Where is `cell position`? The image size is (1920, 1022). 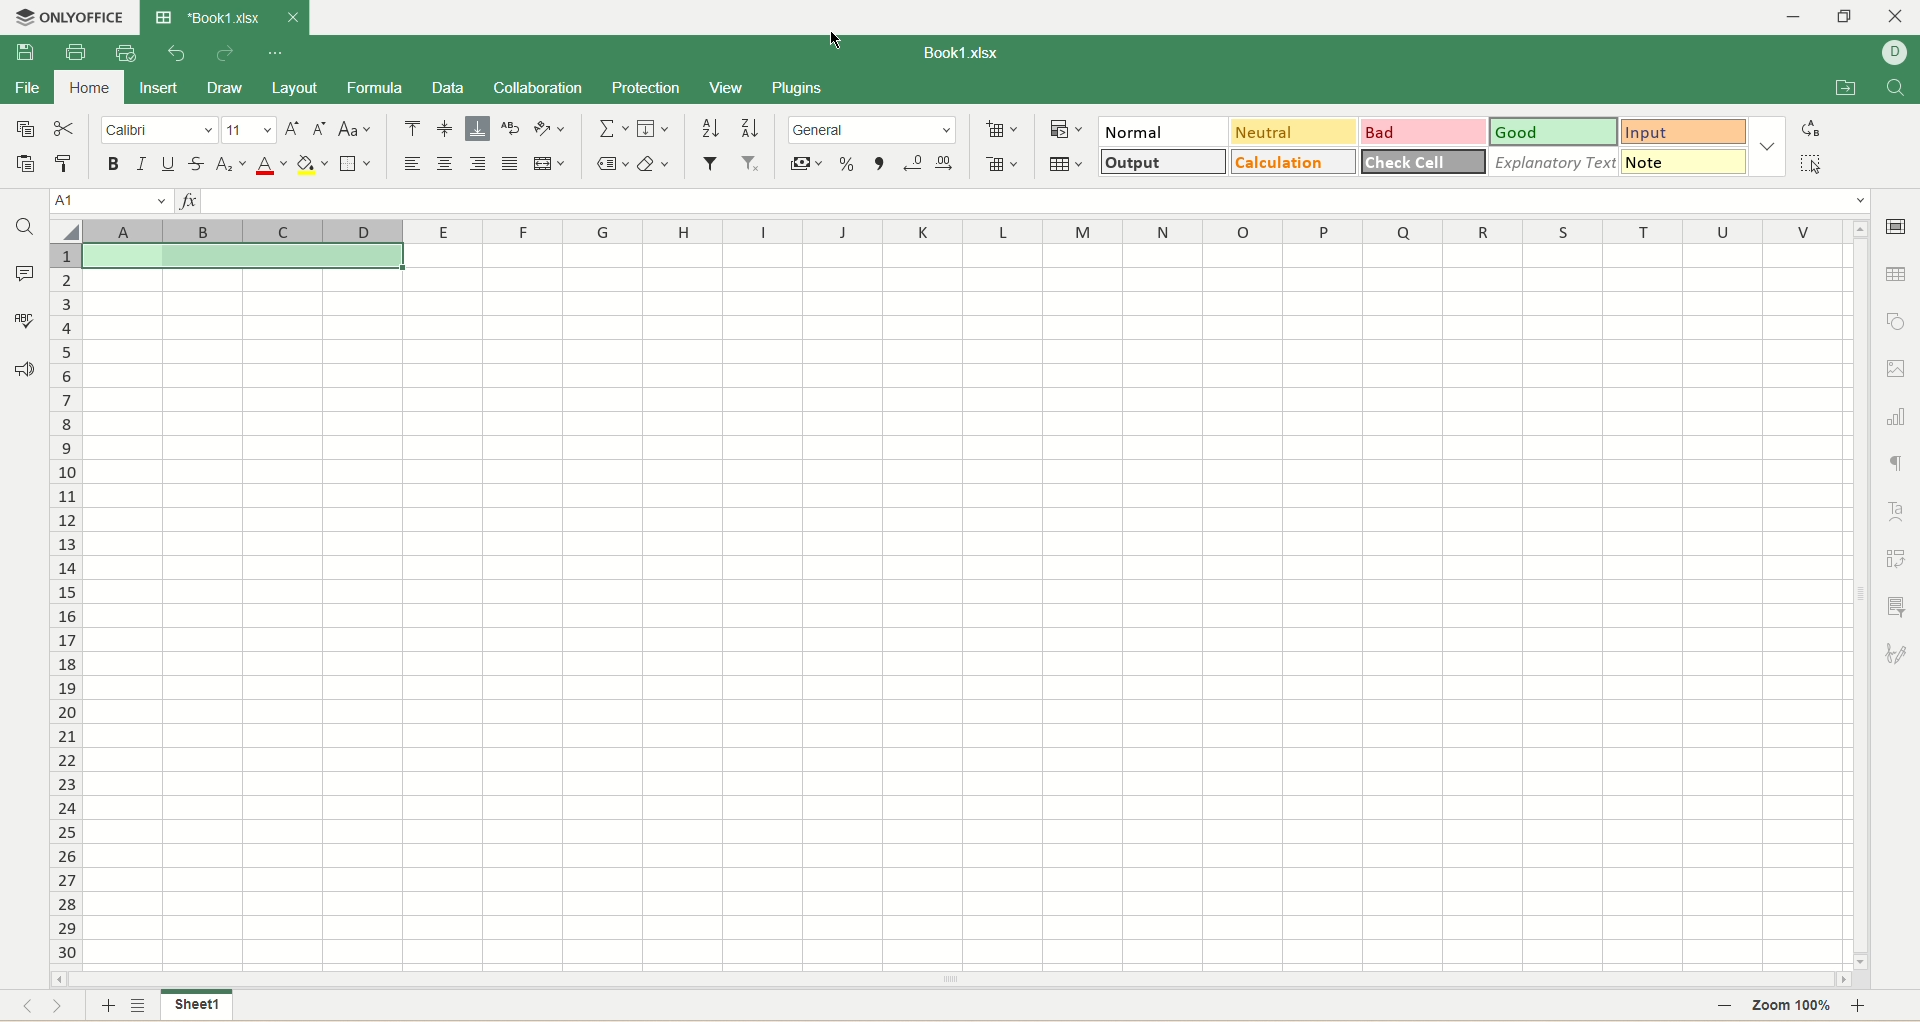 cell position is located at coordinates (113, 201).